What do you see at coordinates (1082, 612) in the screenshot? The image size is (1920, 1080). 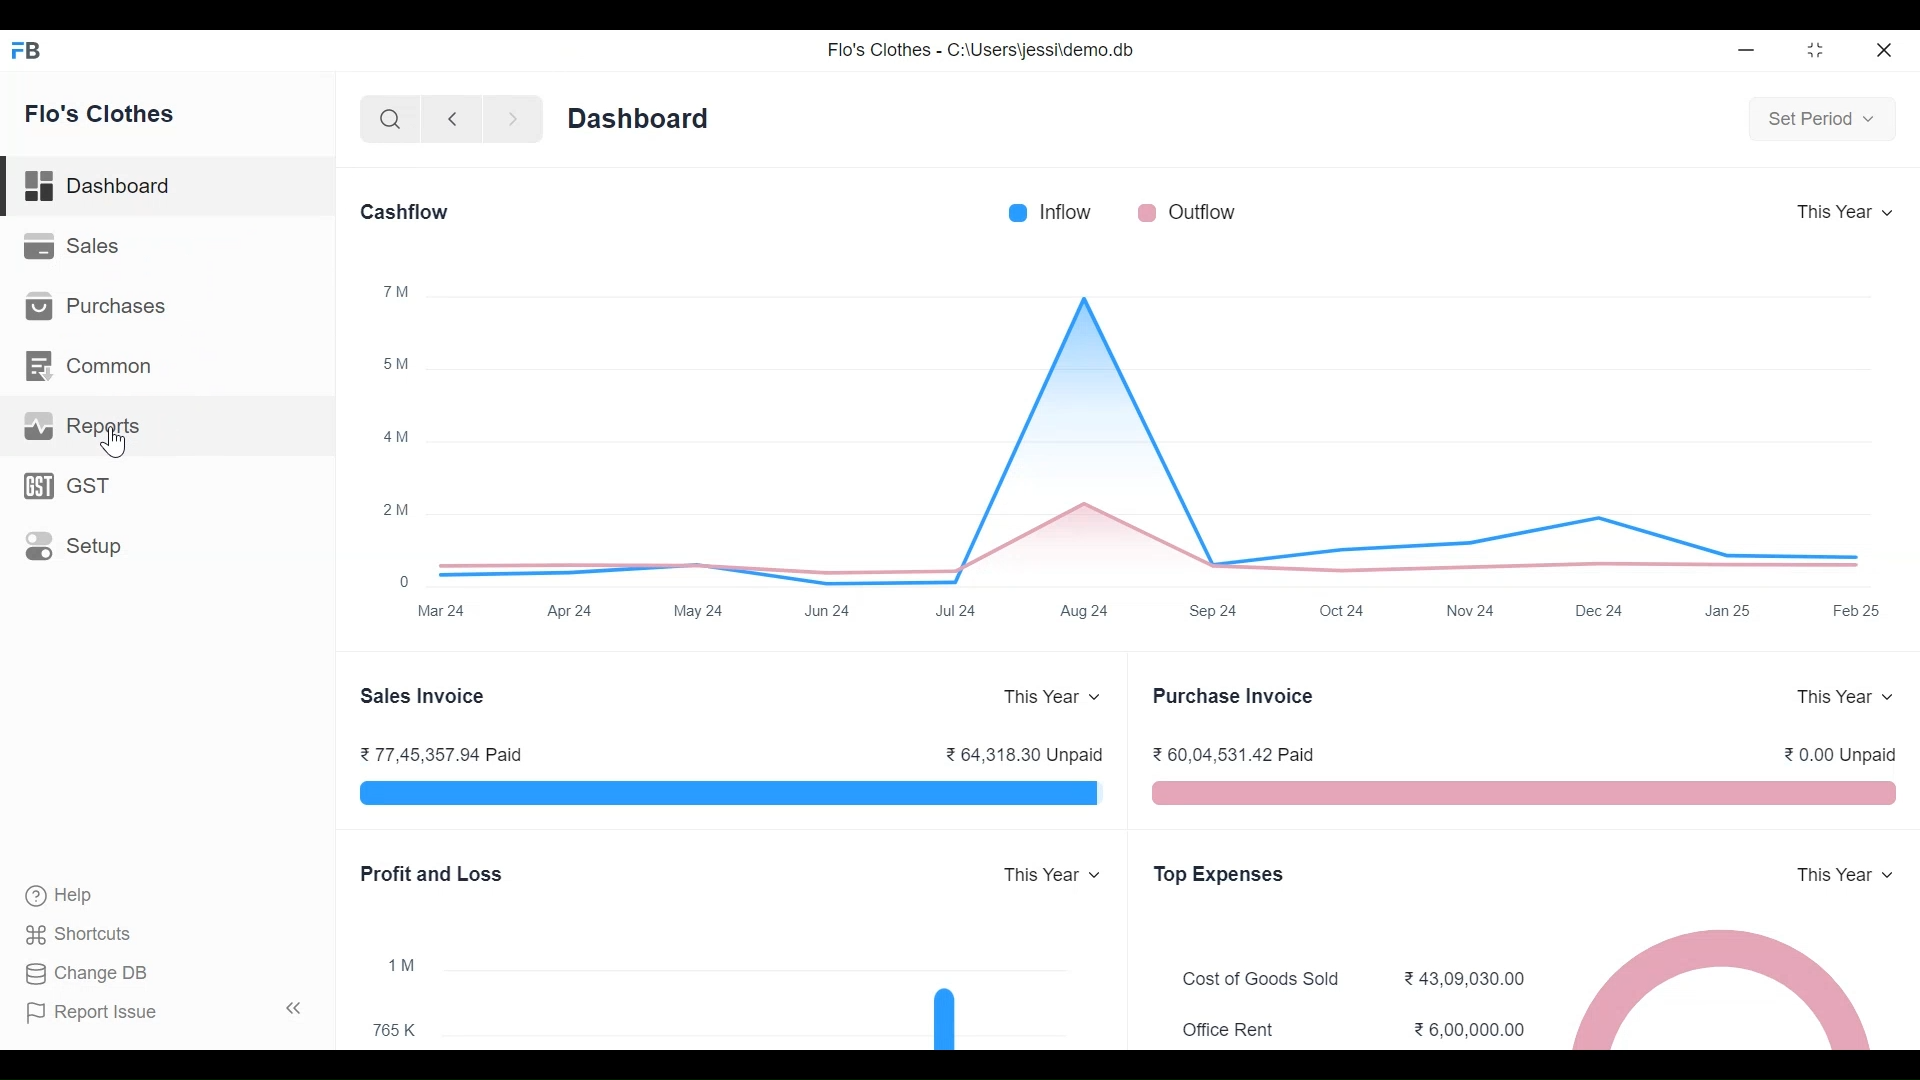 I see `Aug 24` at bounding box center [1082, 612].